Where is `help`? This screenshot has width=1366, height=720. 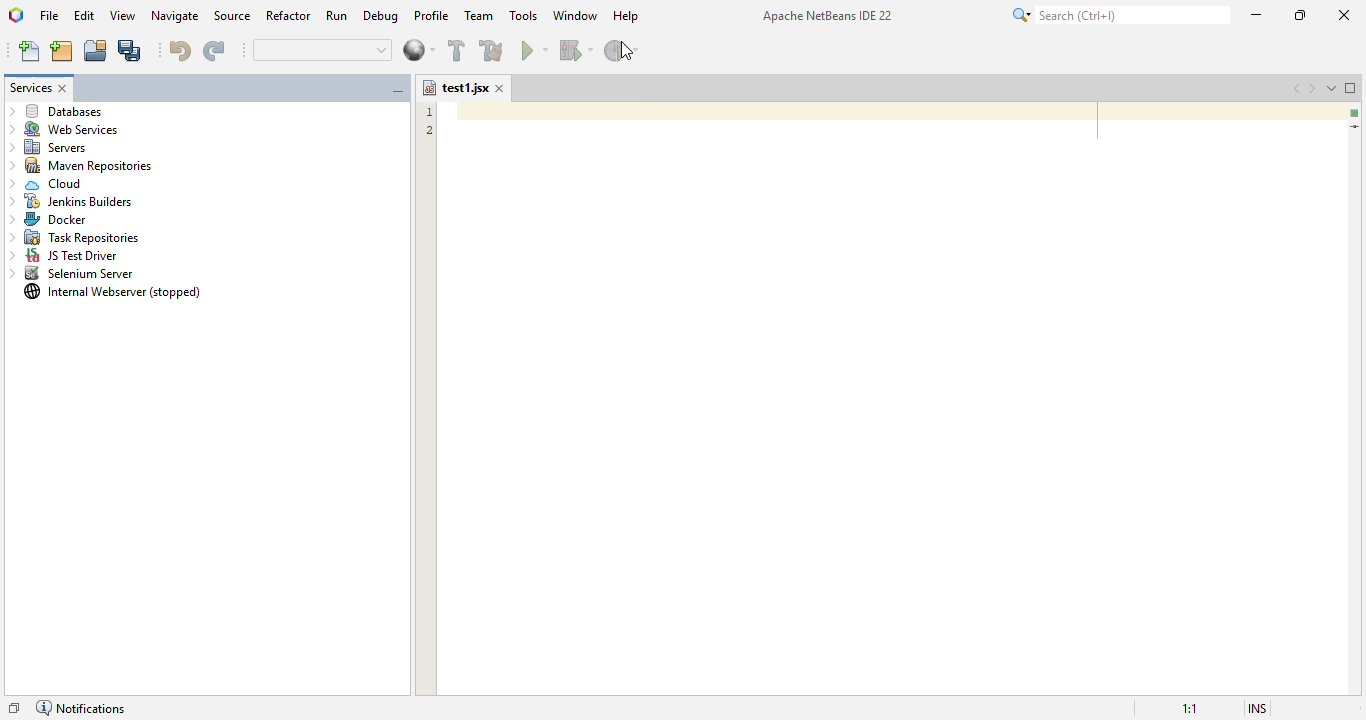 help is located at coordinates (626, 16).